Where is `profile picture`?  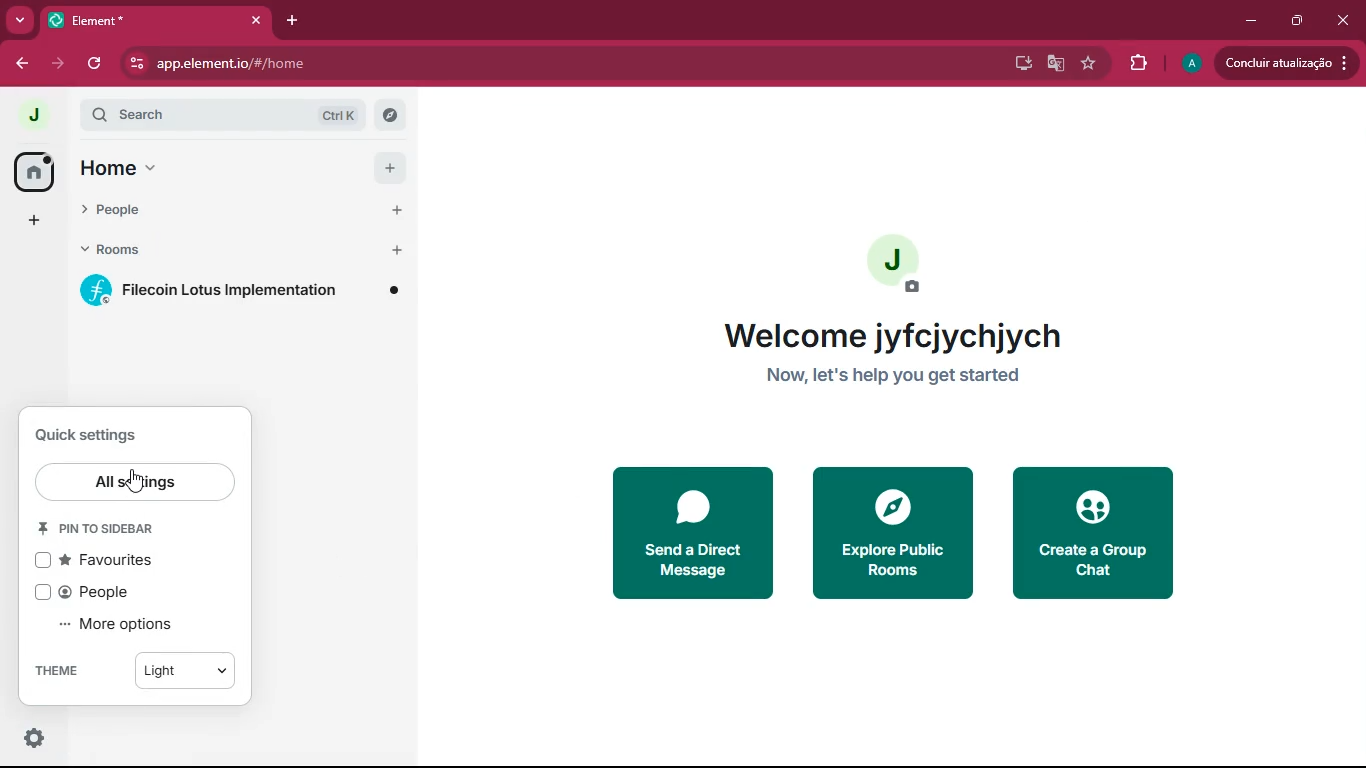
profile picture is located at coordinates (1190, 64).